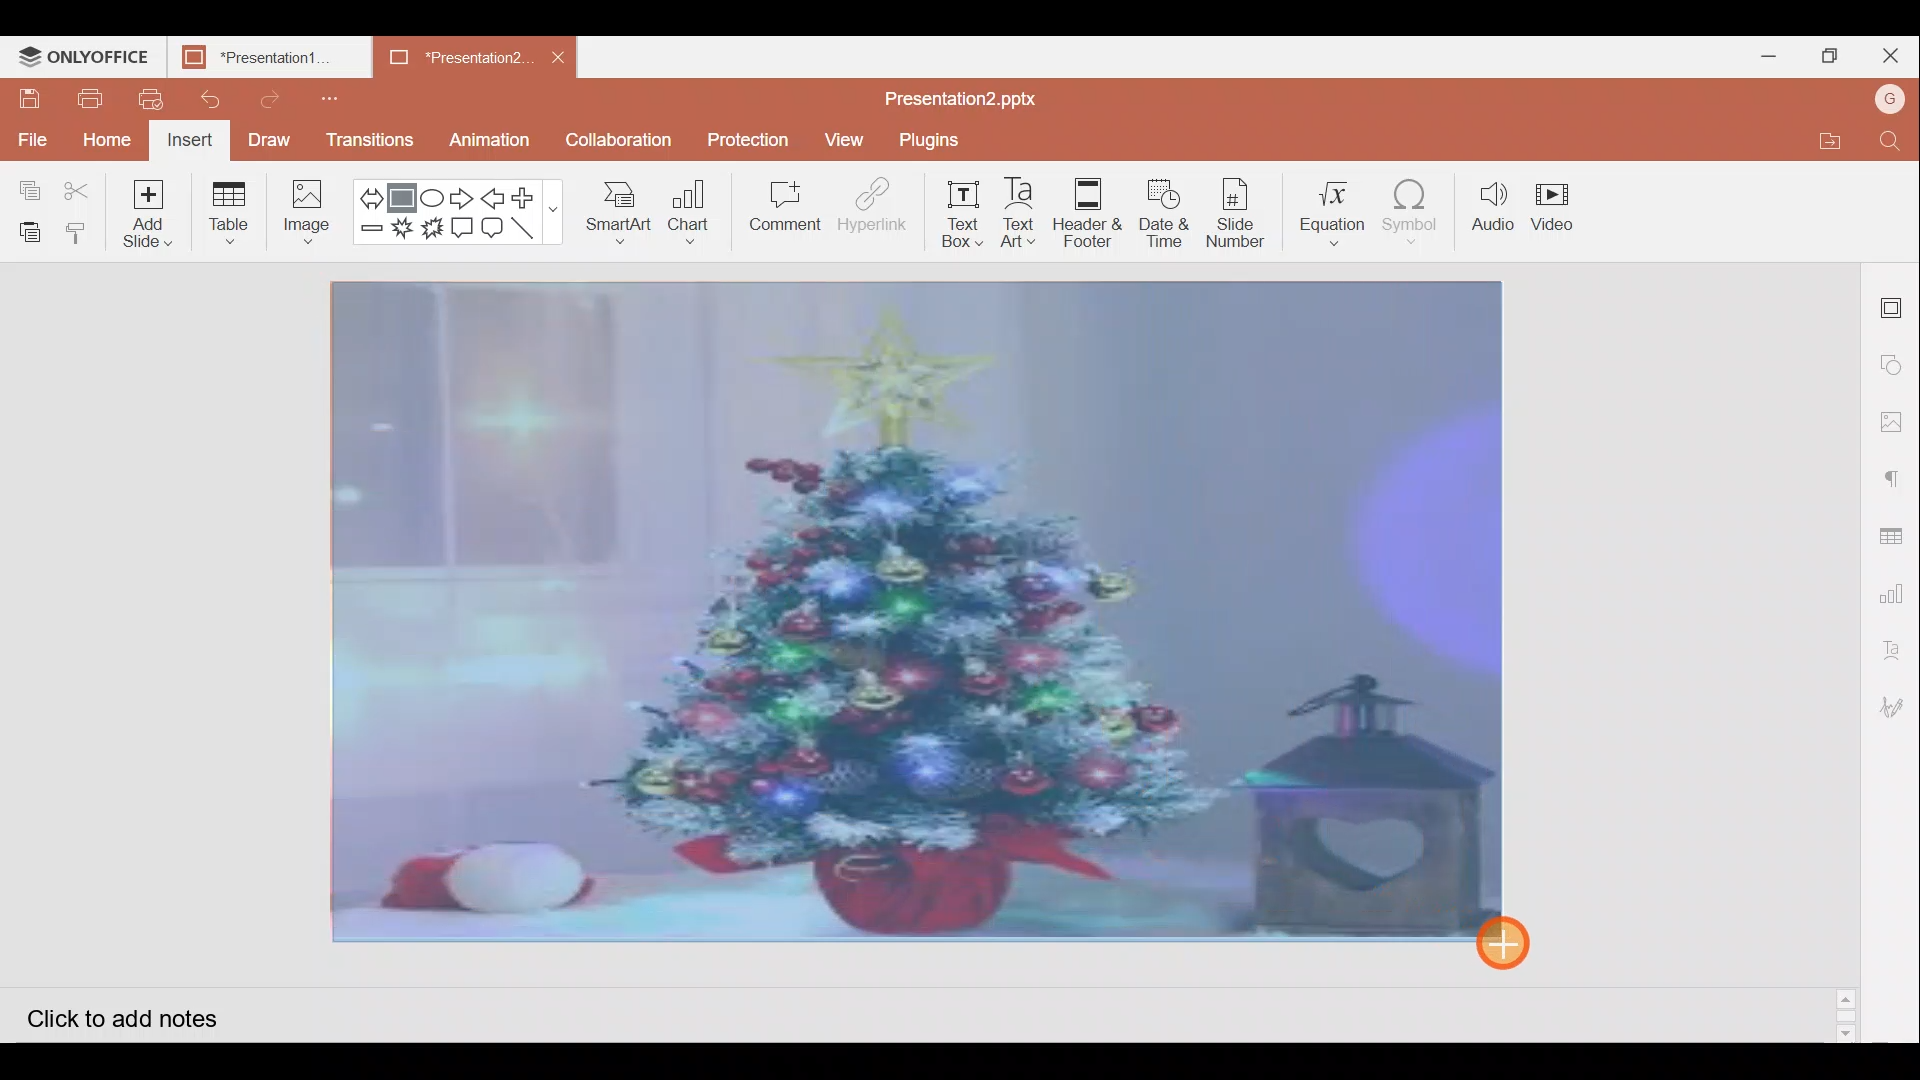  I want to click on Slide number, so click(1242, 211).